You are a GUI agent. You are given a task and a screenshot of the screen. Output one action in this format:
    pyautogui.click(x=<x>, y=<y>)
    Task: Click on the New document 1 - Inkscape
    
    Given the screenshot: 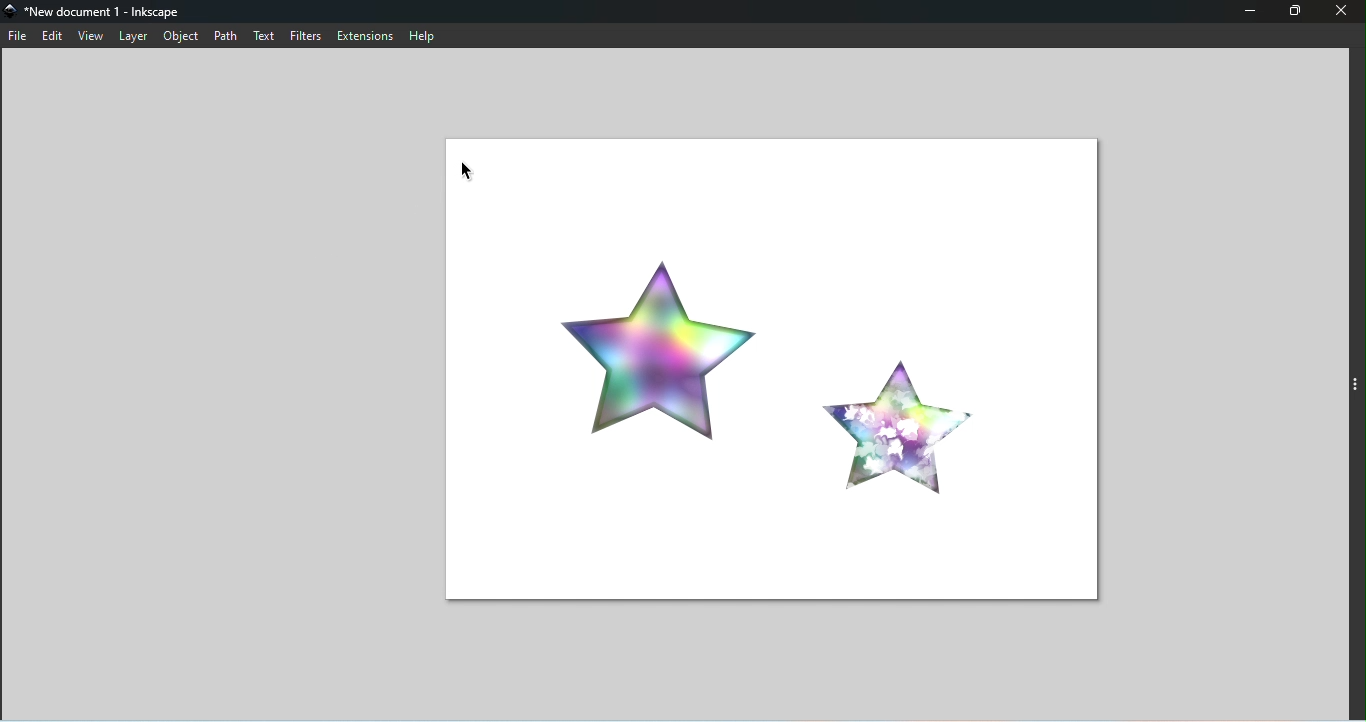 What is the action you would take?
    pyautogui.click(x=103, y=12)
    